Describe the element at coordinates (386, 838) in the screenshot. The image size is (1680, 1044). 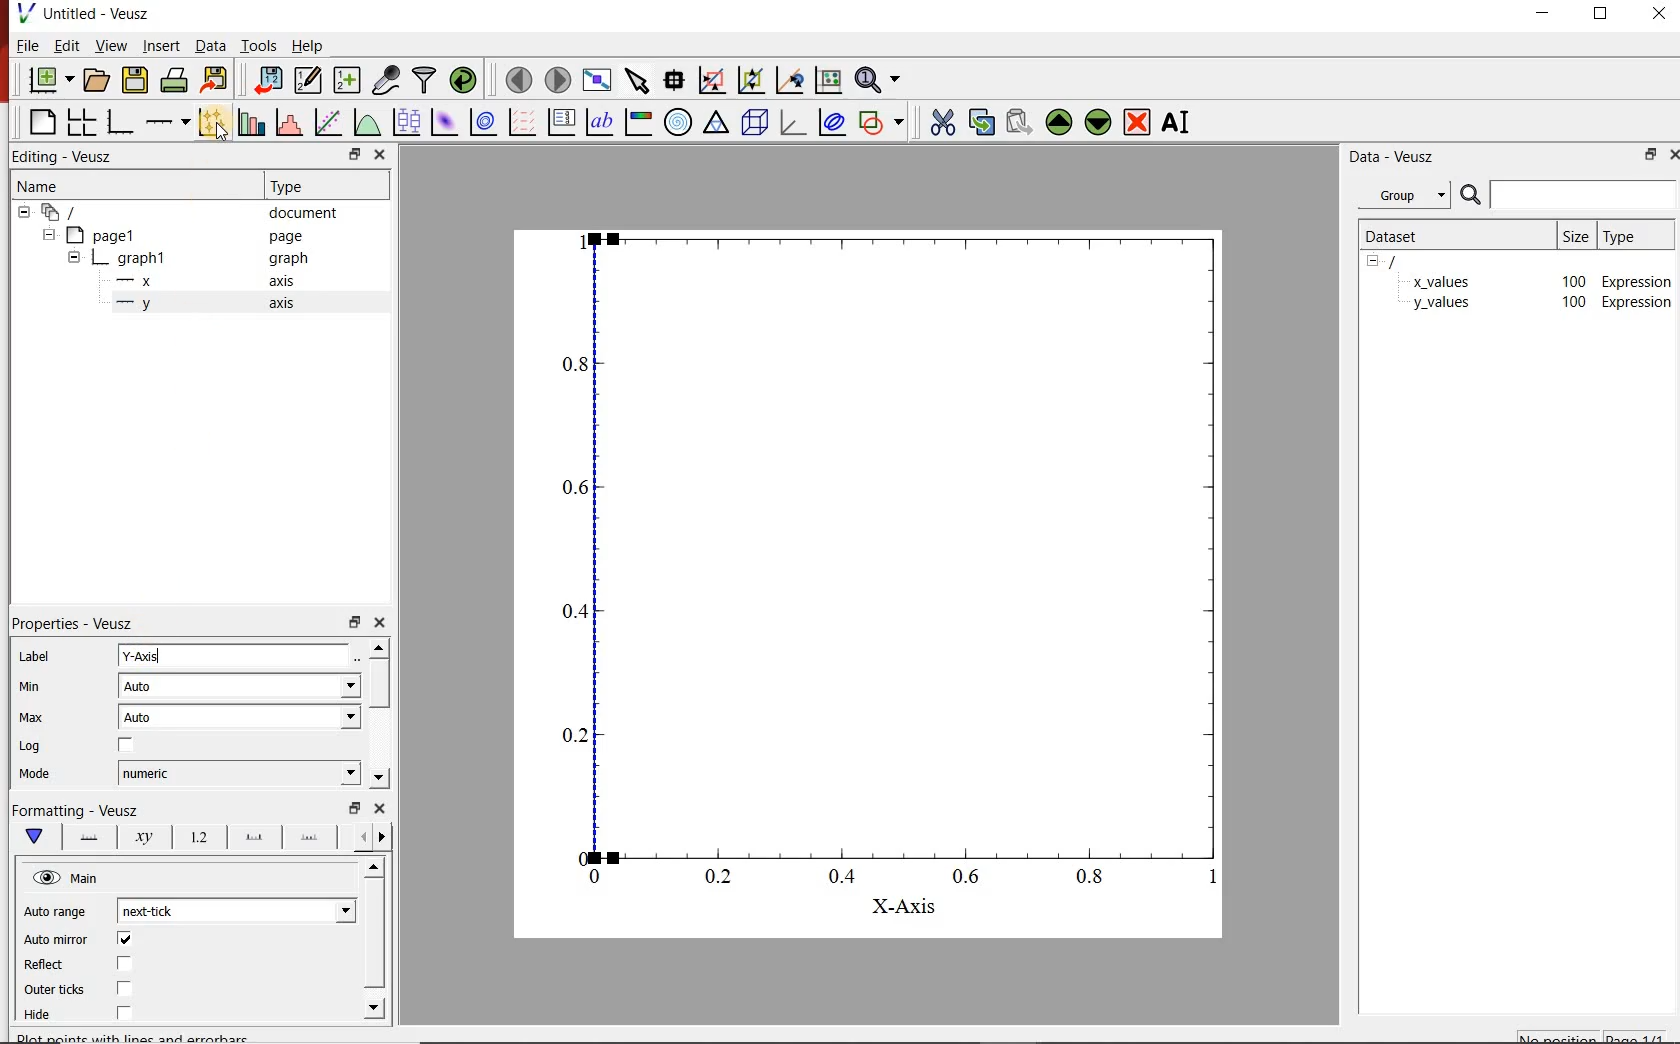
I see `previous options` at that location.